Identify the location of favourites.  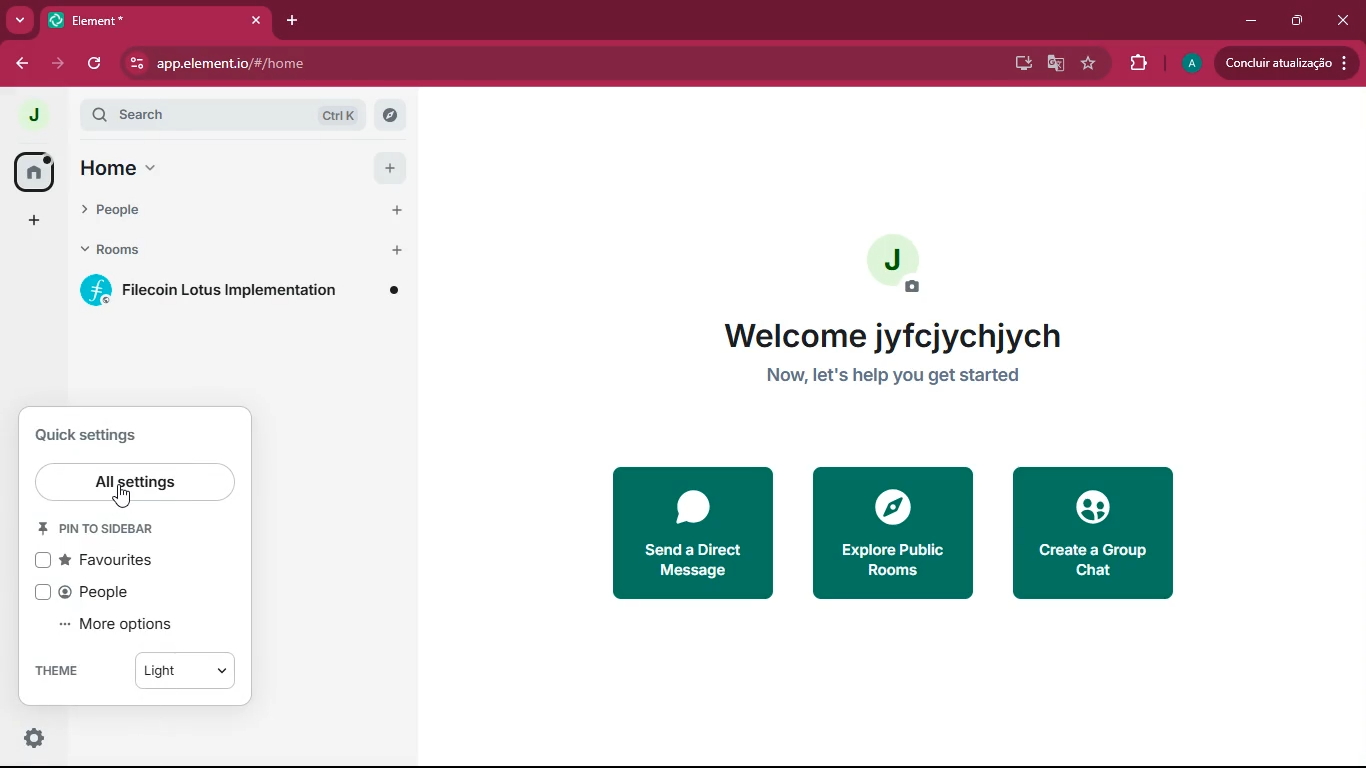
(120, 560).